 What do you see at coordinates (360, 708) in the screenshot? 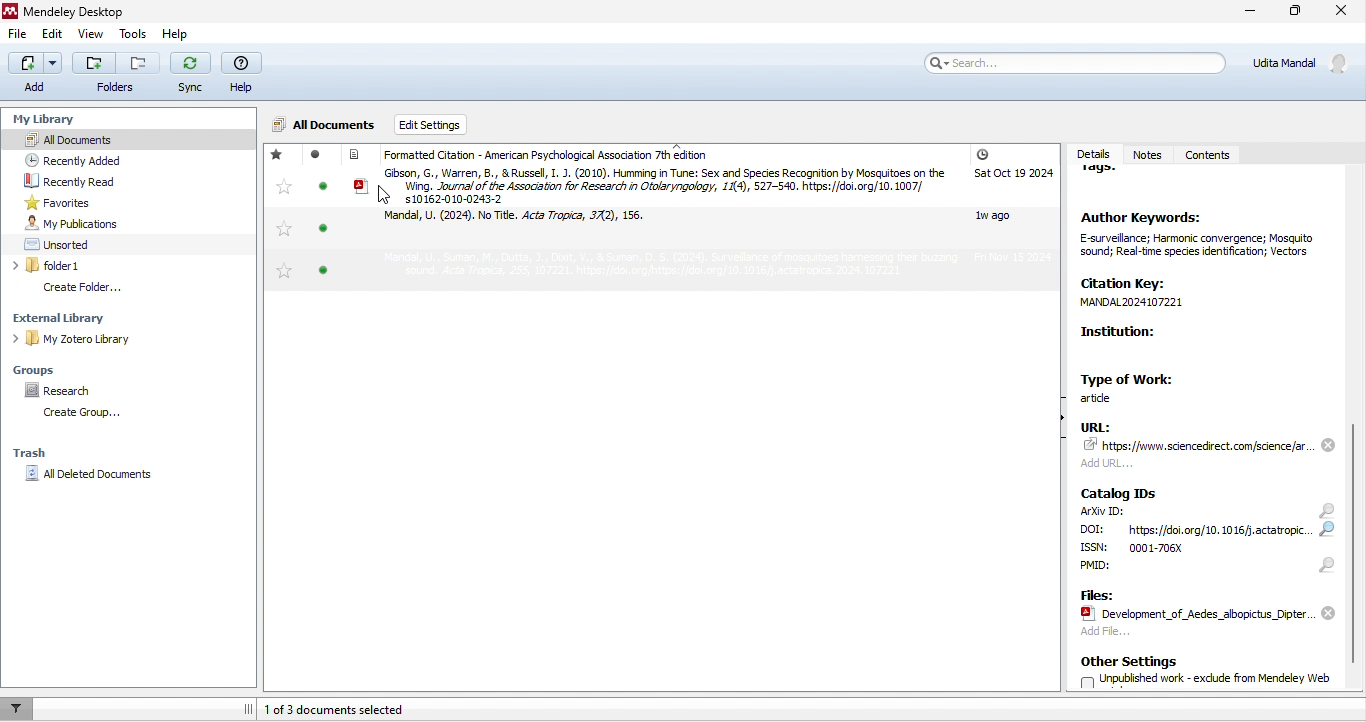
I see `1 of 3 documents selected` at bounding box center [360, 708].